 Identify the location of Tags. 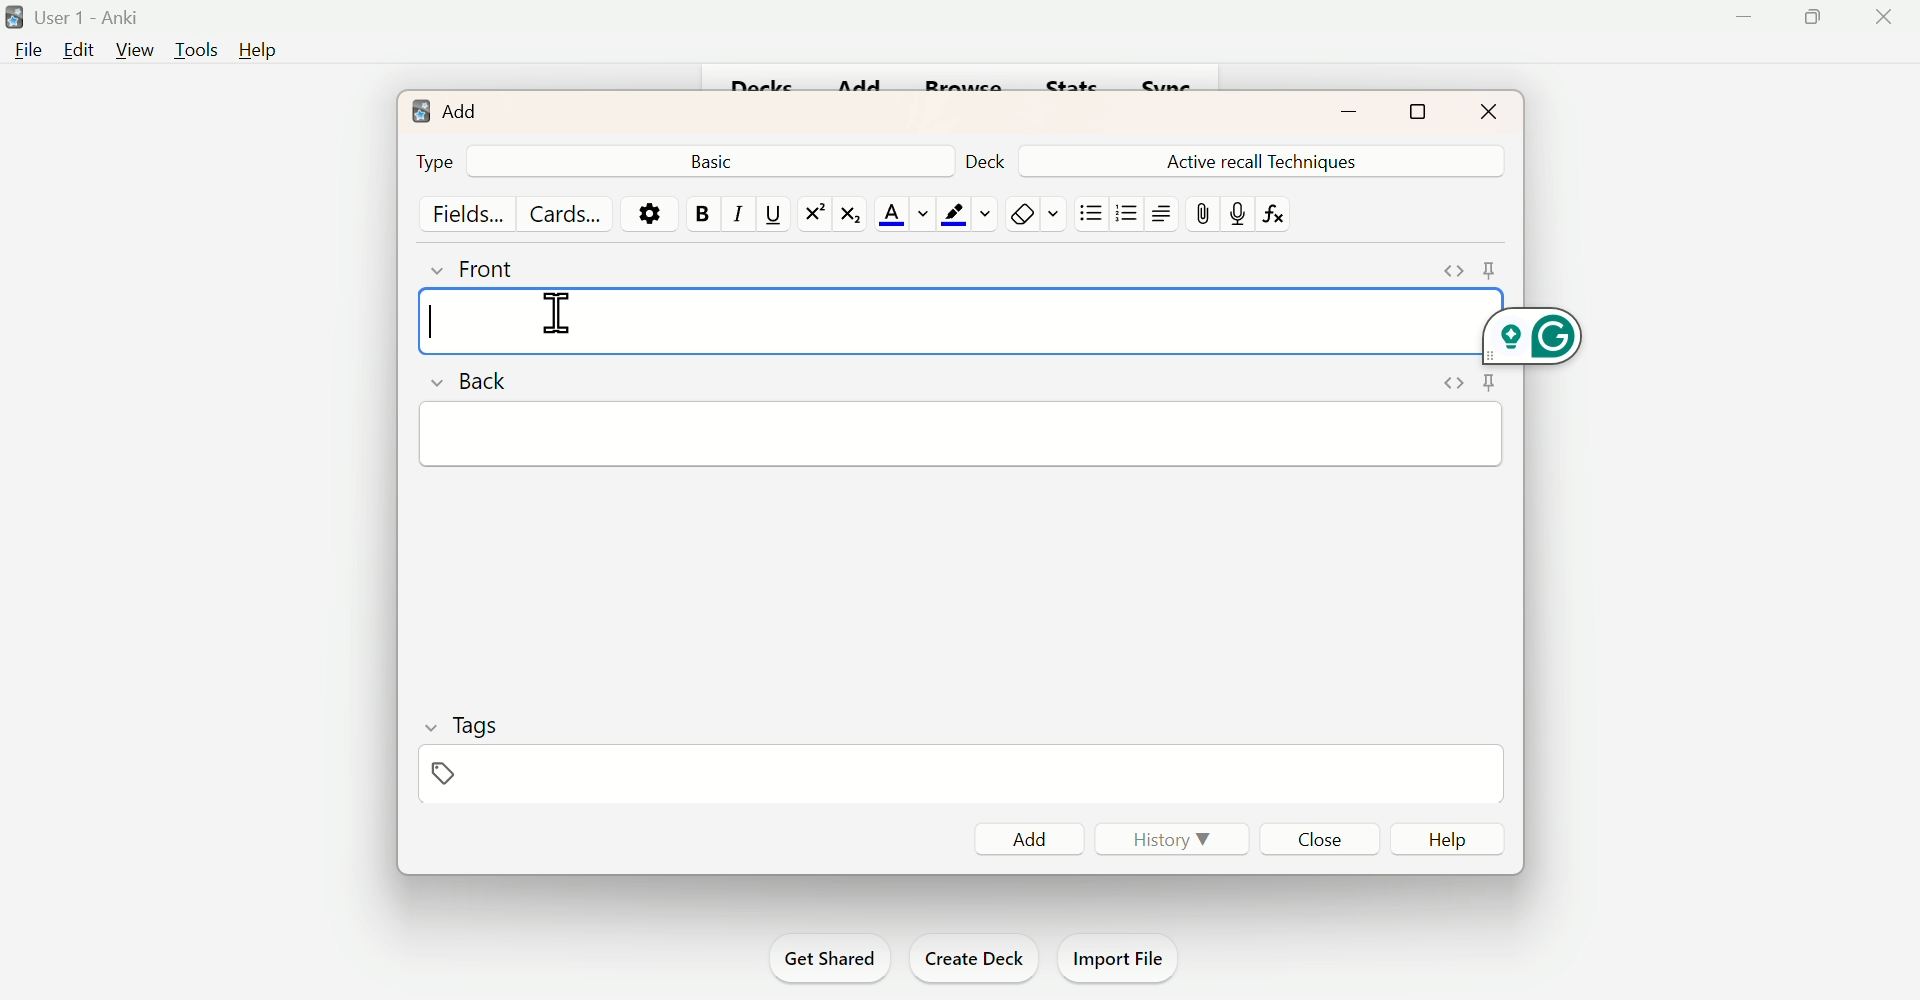
(468, 751).